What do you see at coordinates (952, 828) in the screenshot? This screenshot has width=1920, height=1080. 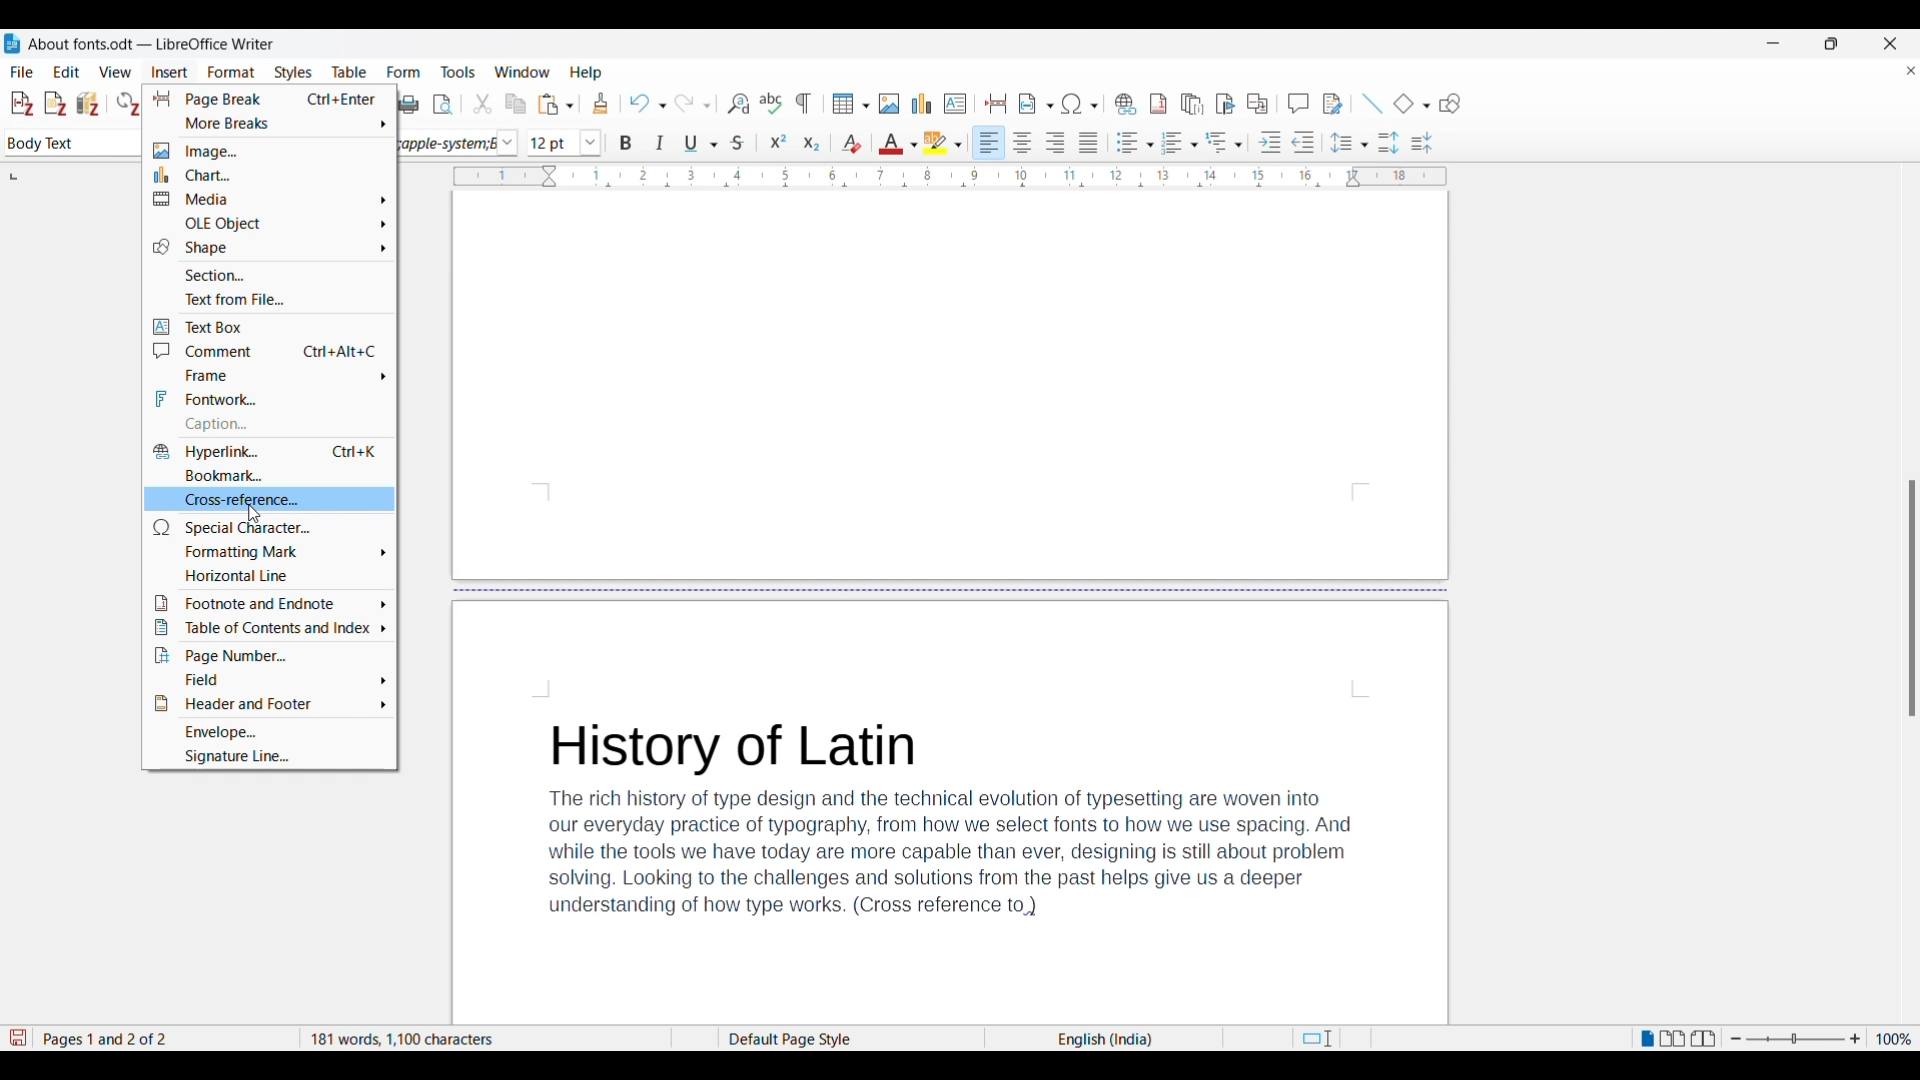 I see `History of LatinThe rich history of type design and the technical evolution of typesetting are woven intoour everyday practice of typography, from how we select fonts to how we use spacing. Andwhile the tools we have today are more capable than ever, designing is still about problemsolving. Looking to the challenges and solutions from the past helps give us a deeperunderstanding of how type works. (Cross reference )` at bounding box center [952, 828].